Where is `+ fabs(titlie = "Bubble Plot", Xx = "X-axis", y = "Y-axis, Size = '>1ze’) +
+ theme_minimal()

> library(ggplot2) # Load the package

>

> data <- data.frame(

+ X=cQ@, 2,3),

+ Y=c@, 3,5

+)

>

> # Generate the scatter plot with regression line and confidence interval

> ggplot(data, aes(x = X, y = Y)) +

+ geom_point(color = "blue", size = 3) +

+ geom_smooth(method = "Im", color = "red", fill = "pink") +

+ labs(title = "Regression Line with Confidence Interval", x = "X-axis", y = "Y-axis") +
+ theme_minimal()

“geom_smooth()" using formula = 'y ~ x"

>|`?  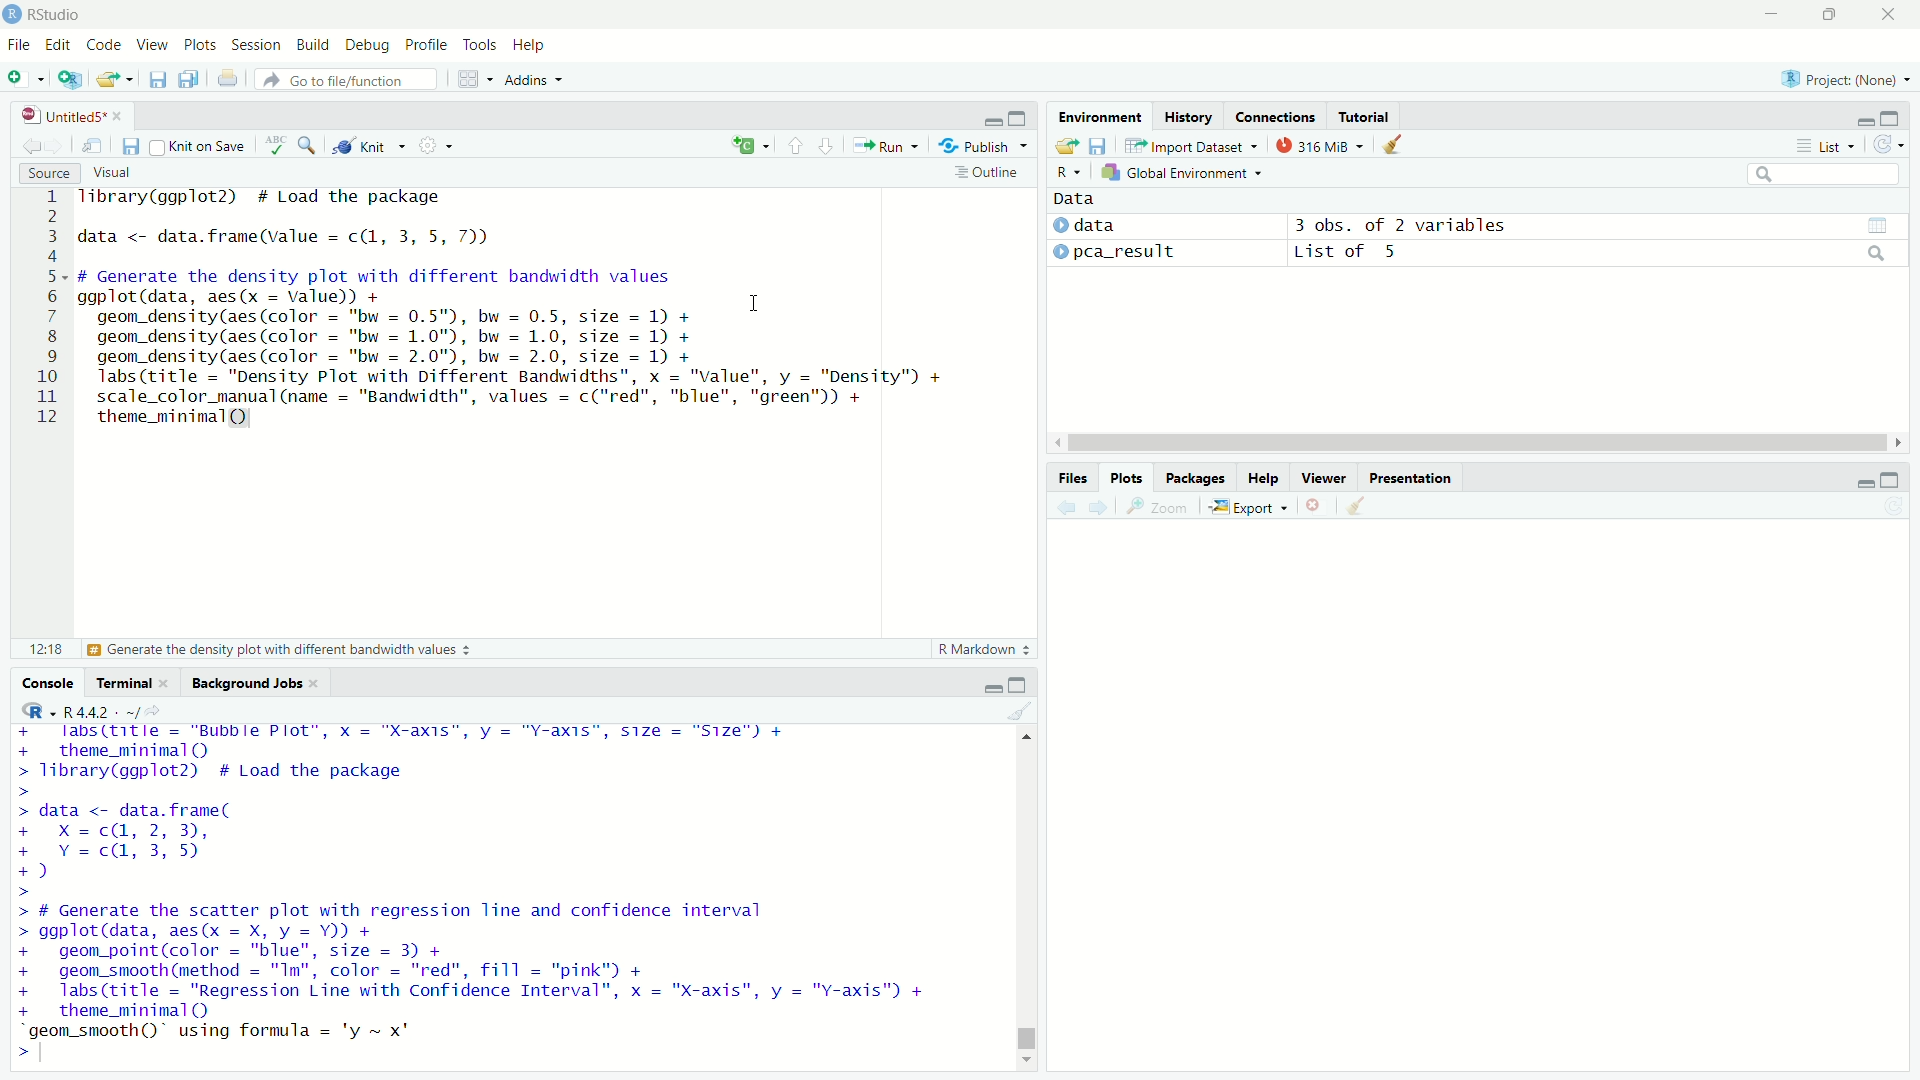 + fabs(titlie = "Bubble Plot", Xx = "X-axis", y = "Y-axis, Size = '>1ze’) +
+ theme_minimal()

> library(ggplot2) # Load the package

>

> data <- data.frame(

+ X=cQ@, 2,3),

+ Y=c@, 3,5

+)

>

> # Generate the scatter plot with regression line and confidence interval

> ggplot(data, aes(x = X, y = Y)) +

+ geom_point(color = "blue", size = 3) +

+ geom_smooth(method = "Im", color = "red", fill = "pink") +

+ labs(title = "Regression Line with Confidence Interval", x = "X-axis", y = "Y-axis") +
+ theme_minimal()

“geom_smooth()" using formula = 'y ~ x"

>| is located at coordinates (478, 893).